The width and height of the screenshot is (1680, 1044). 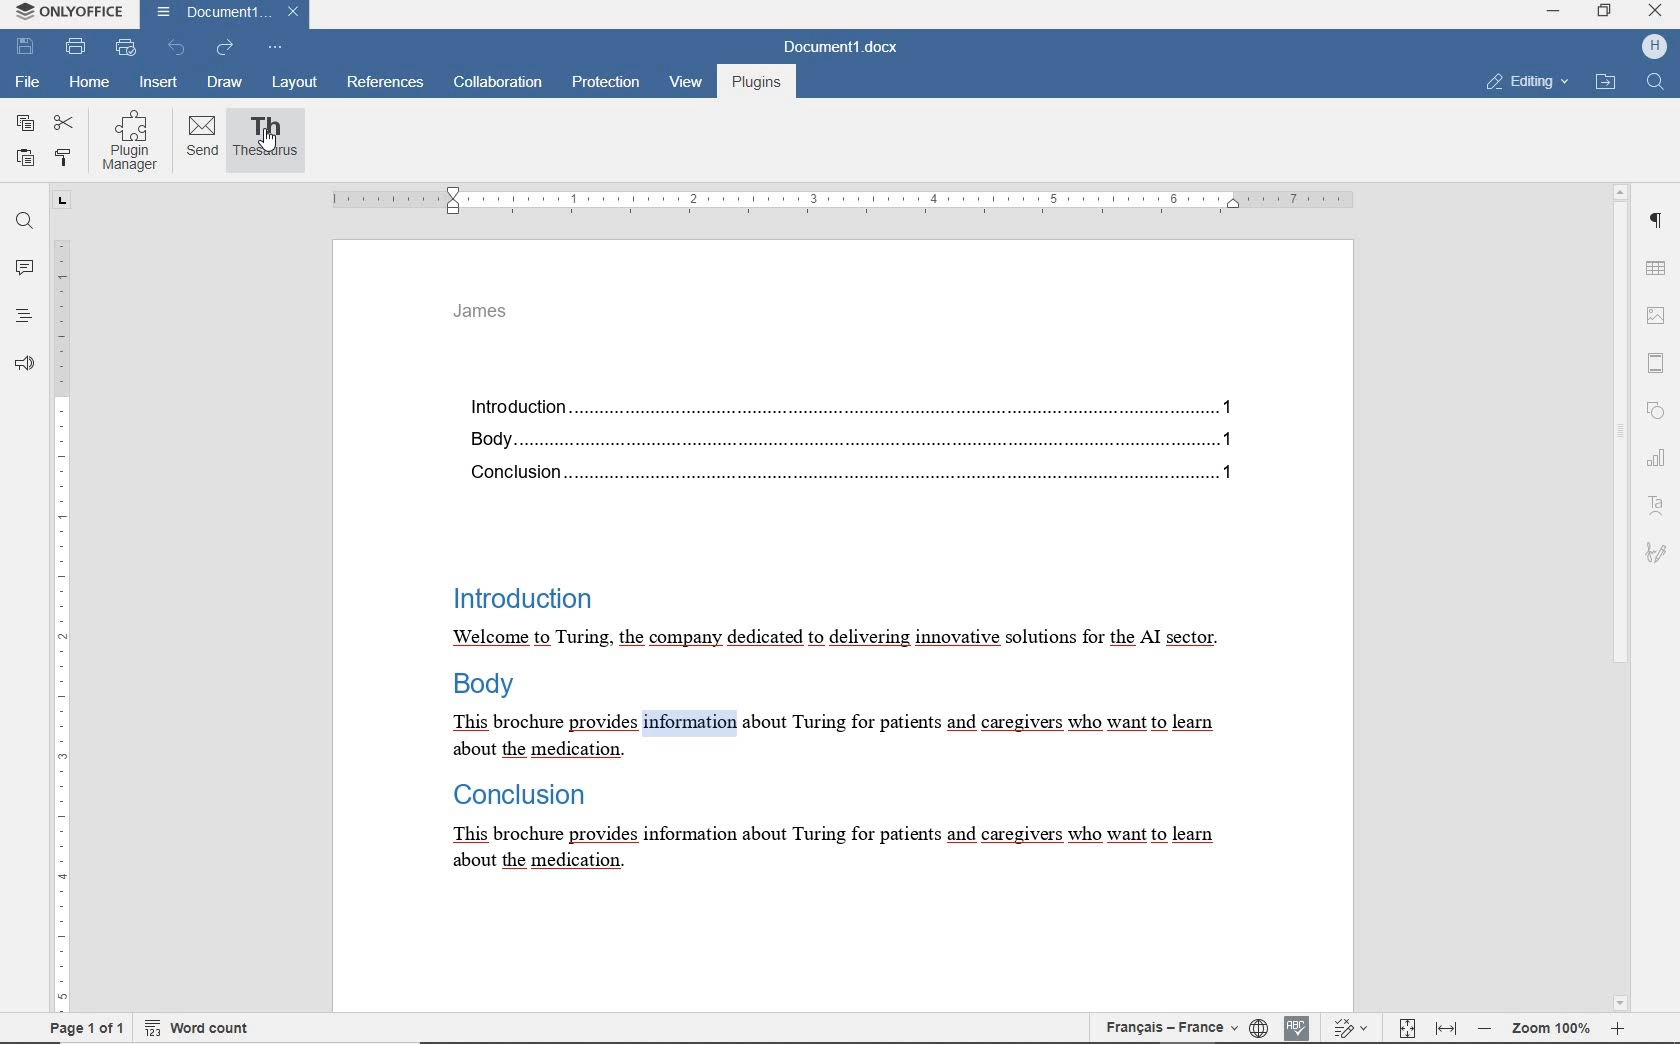 What do you see at coordinates (59, 601) in the screenshot?
I see `RULER` at bounding box center [59, 601].